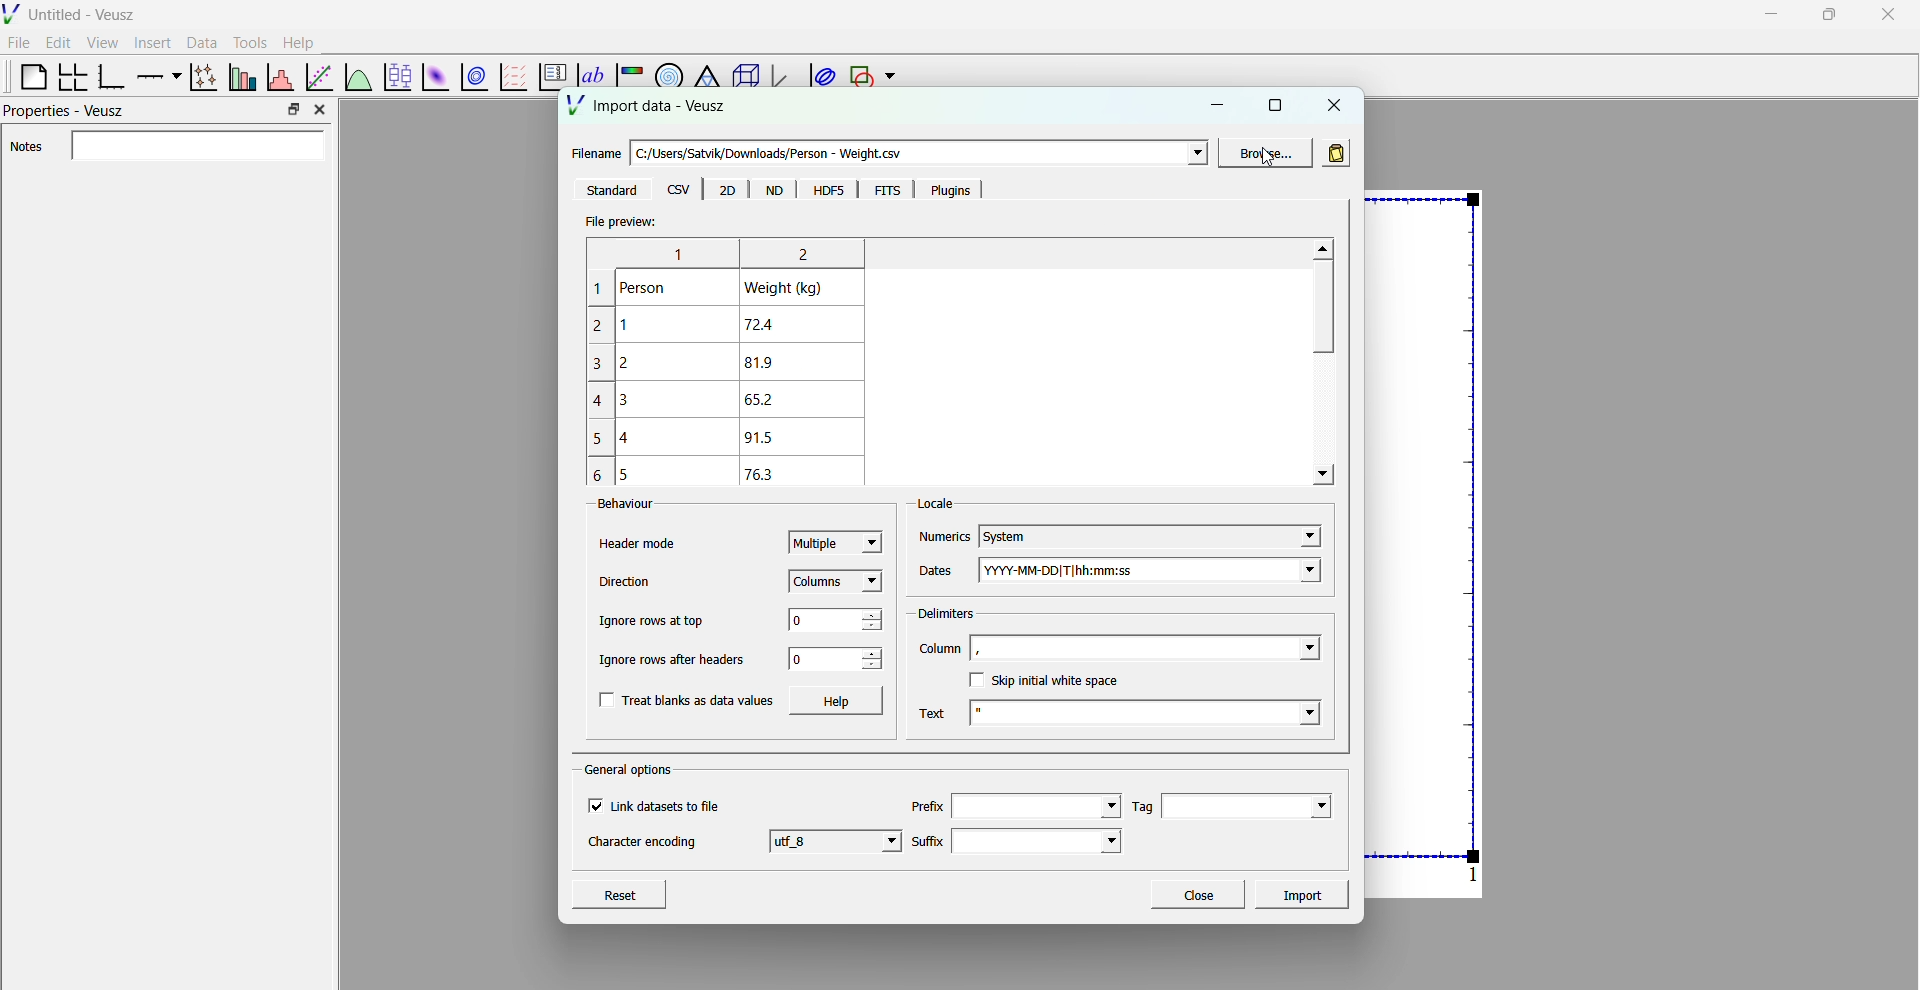 The height and width of the screenshot is (990, 1920). I want to click on Ignore rows at top, so click(651, 620).